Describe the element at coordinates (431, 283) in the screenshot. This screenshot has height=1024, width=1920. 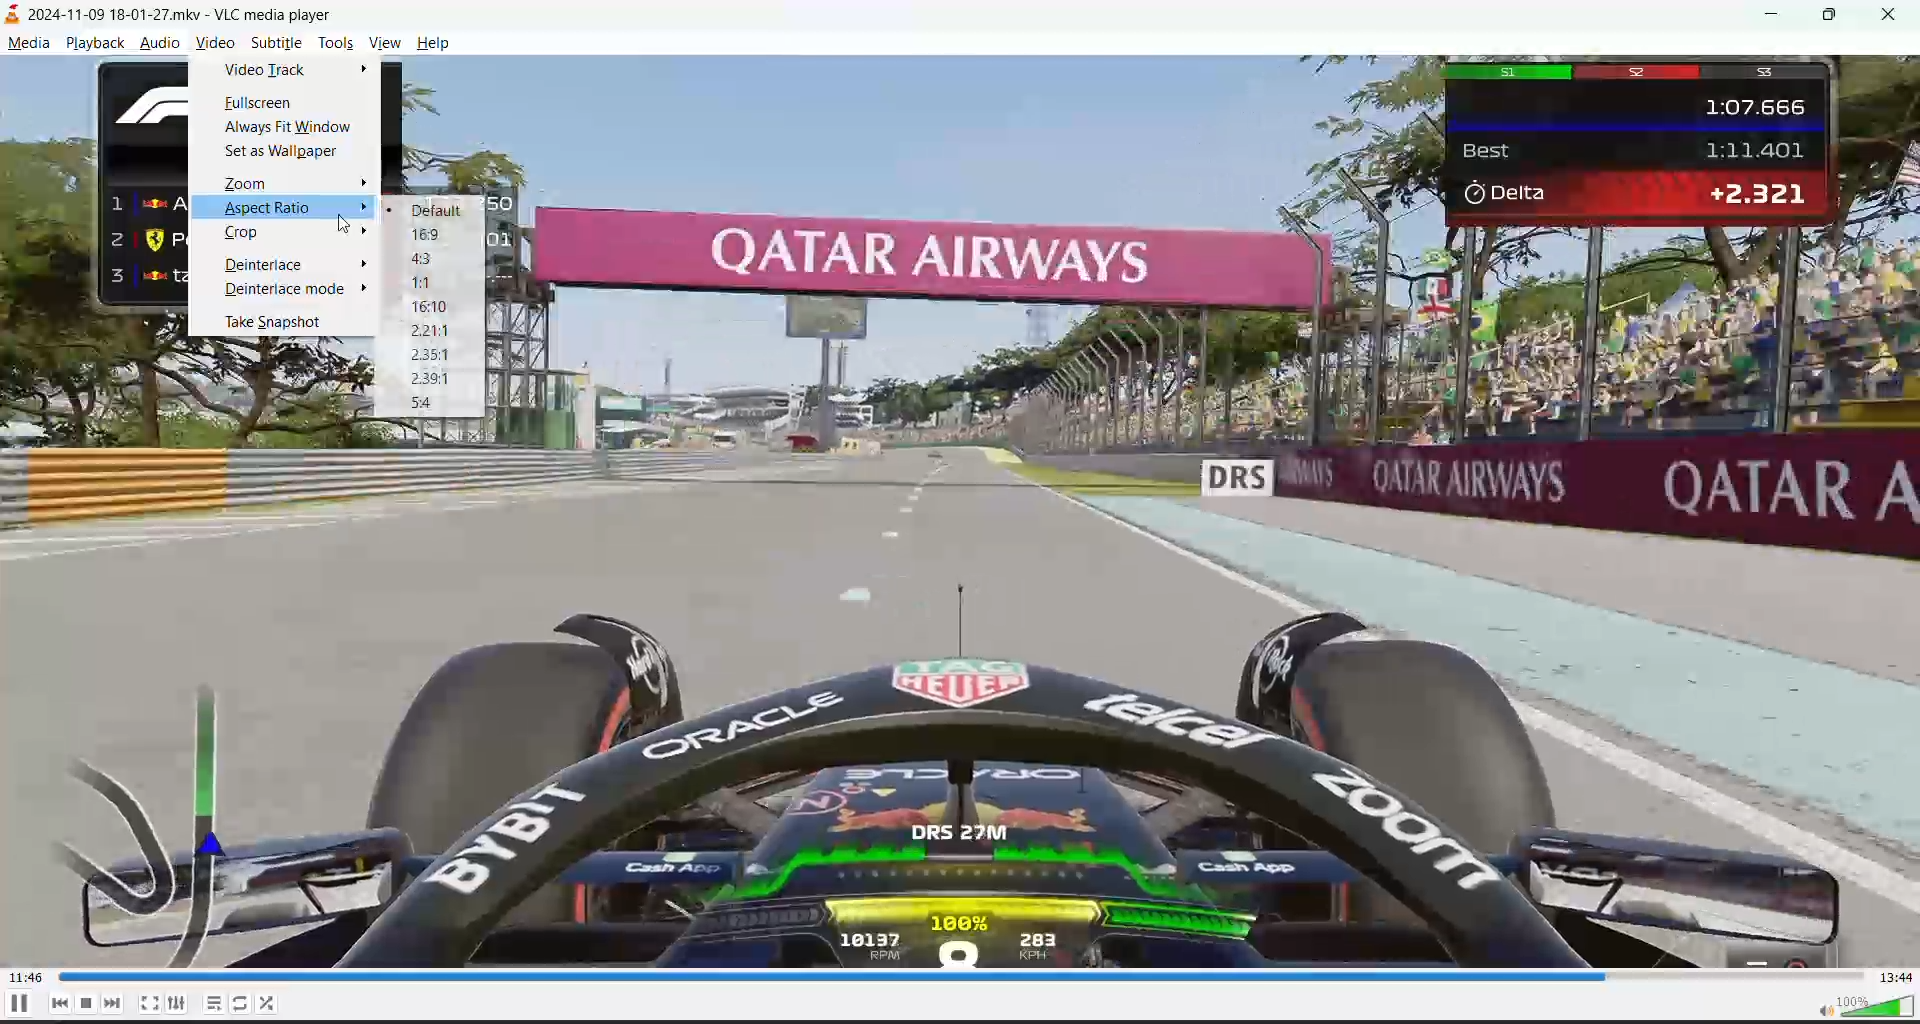
I see `1:1` at that location.